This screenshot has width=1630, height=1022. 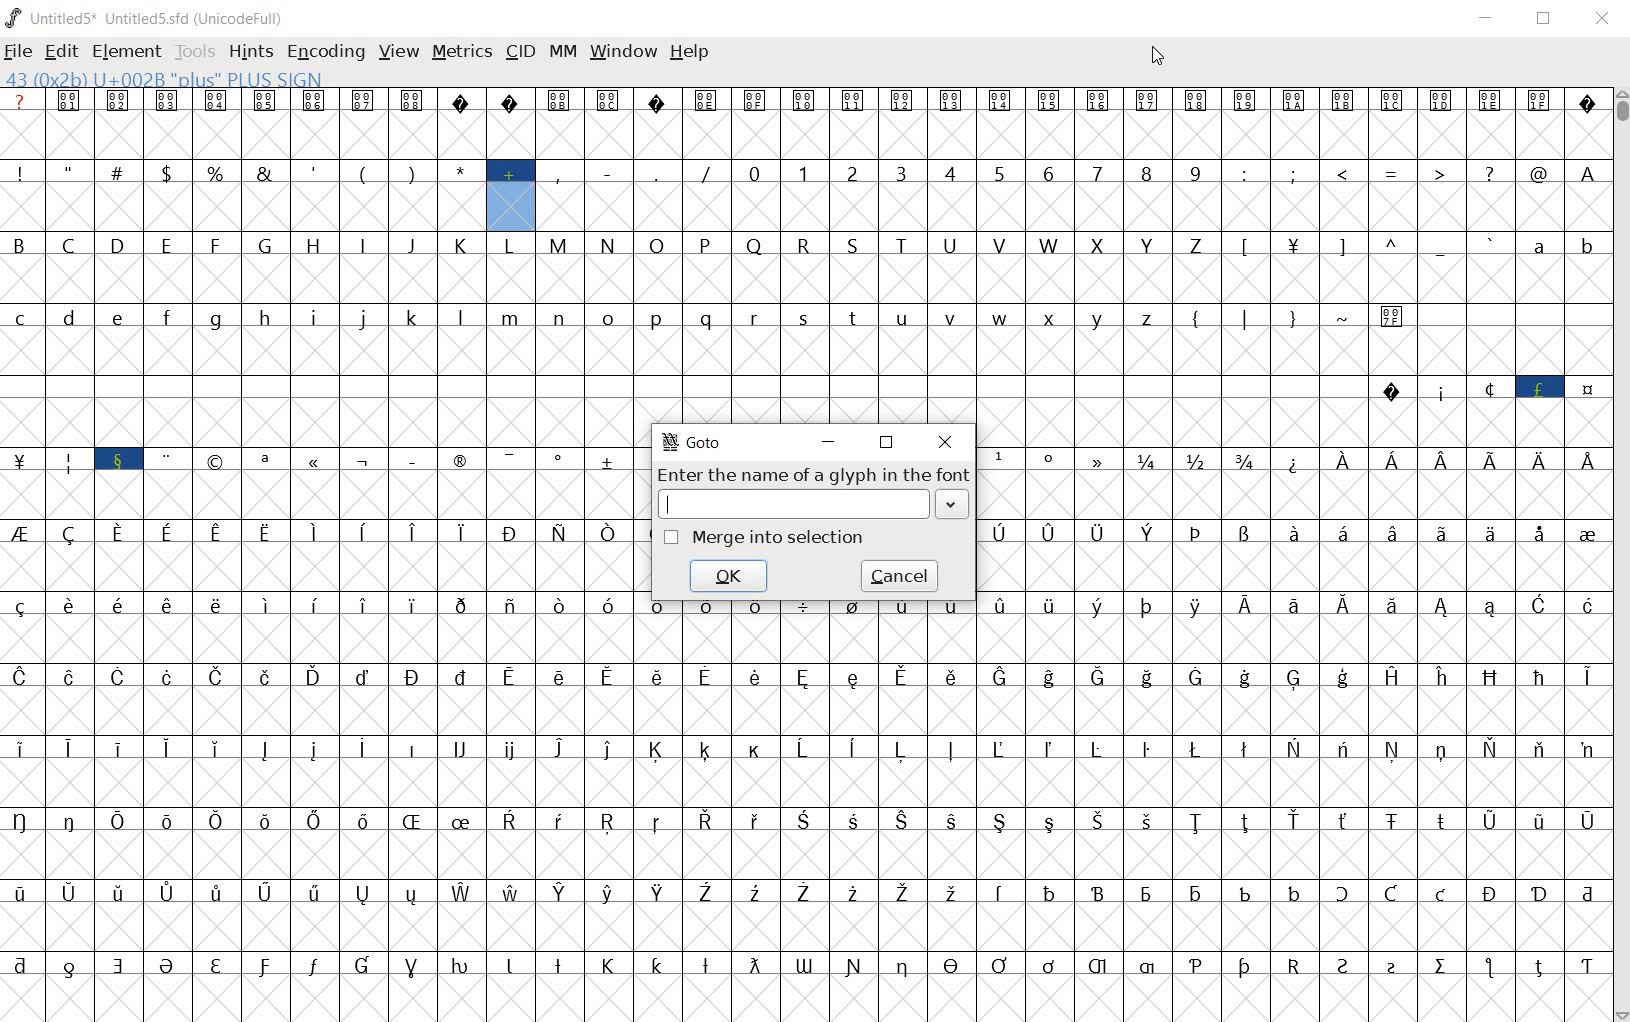 I want to click on file, so click(x=17, y=53).